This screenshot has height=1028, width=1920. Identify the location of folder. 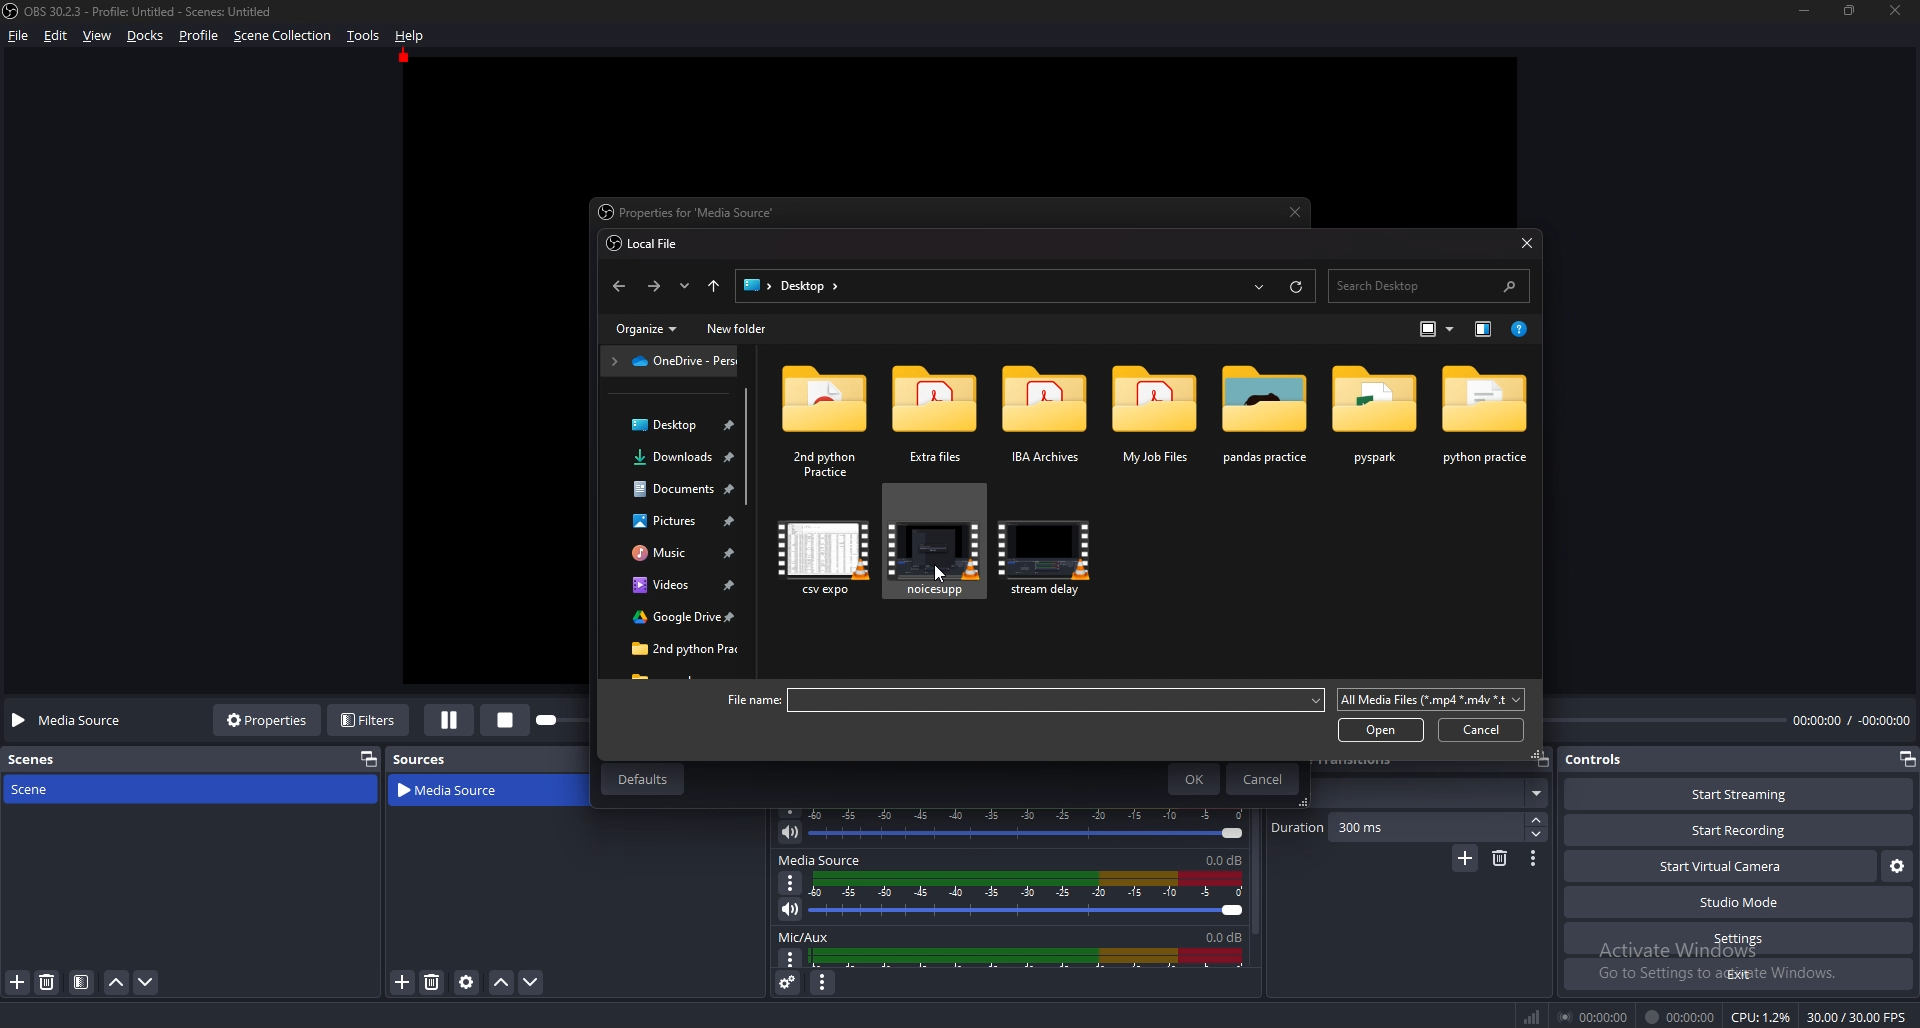
(936, 420).